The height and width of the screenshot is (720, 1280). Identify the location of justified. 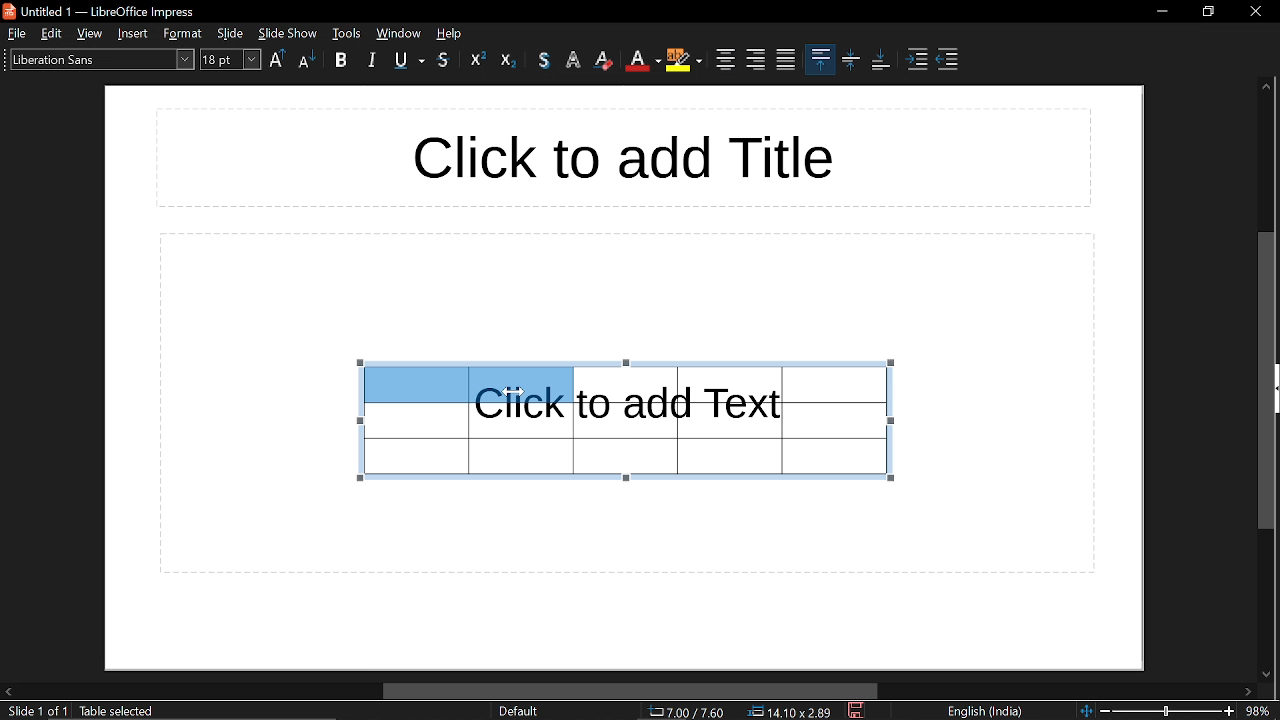
(786, 60).